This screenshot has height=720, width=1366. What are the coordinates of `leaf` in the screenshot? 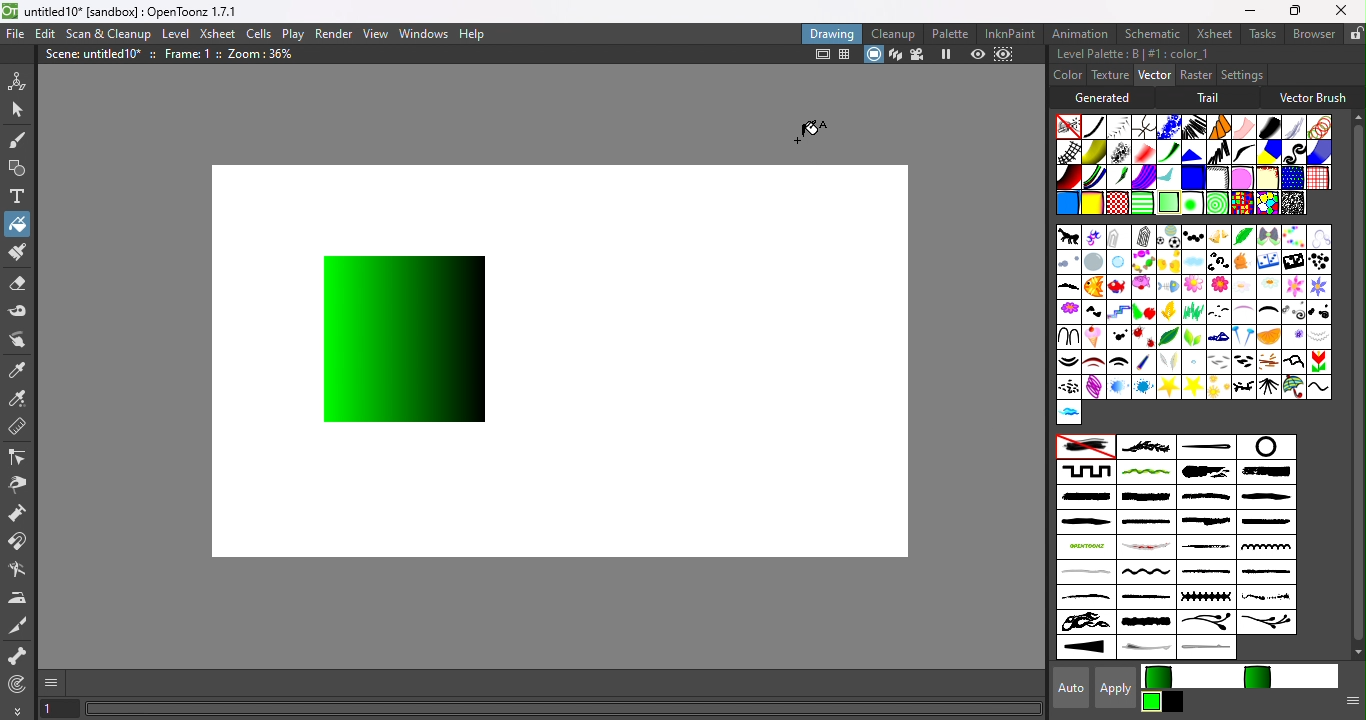 It's located at (1169, 336).